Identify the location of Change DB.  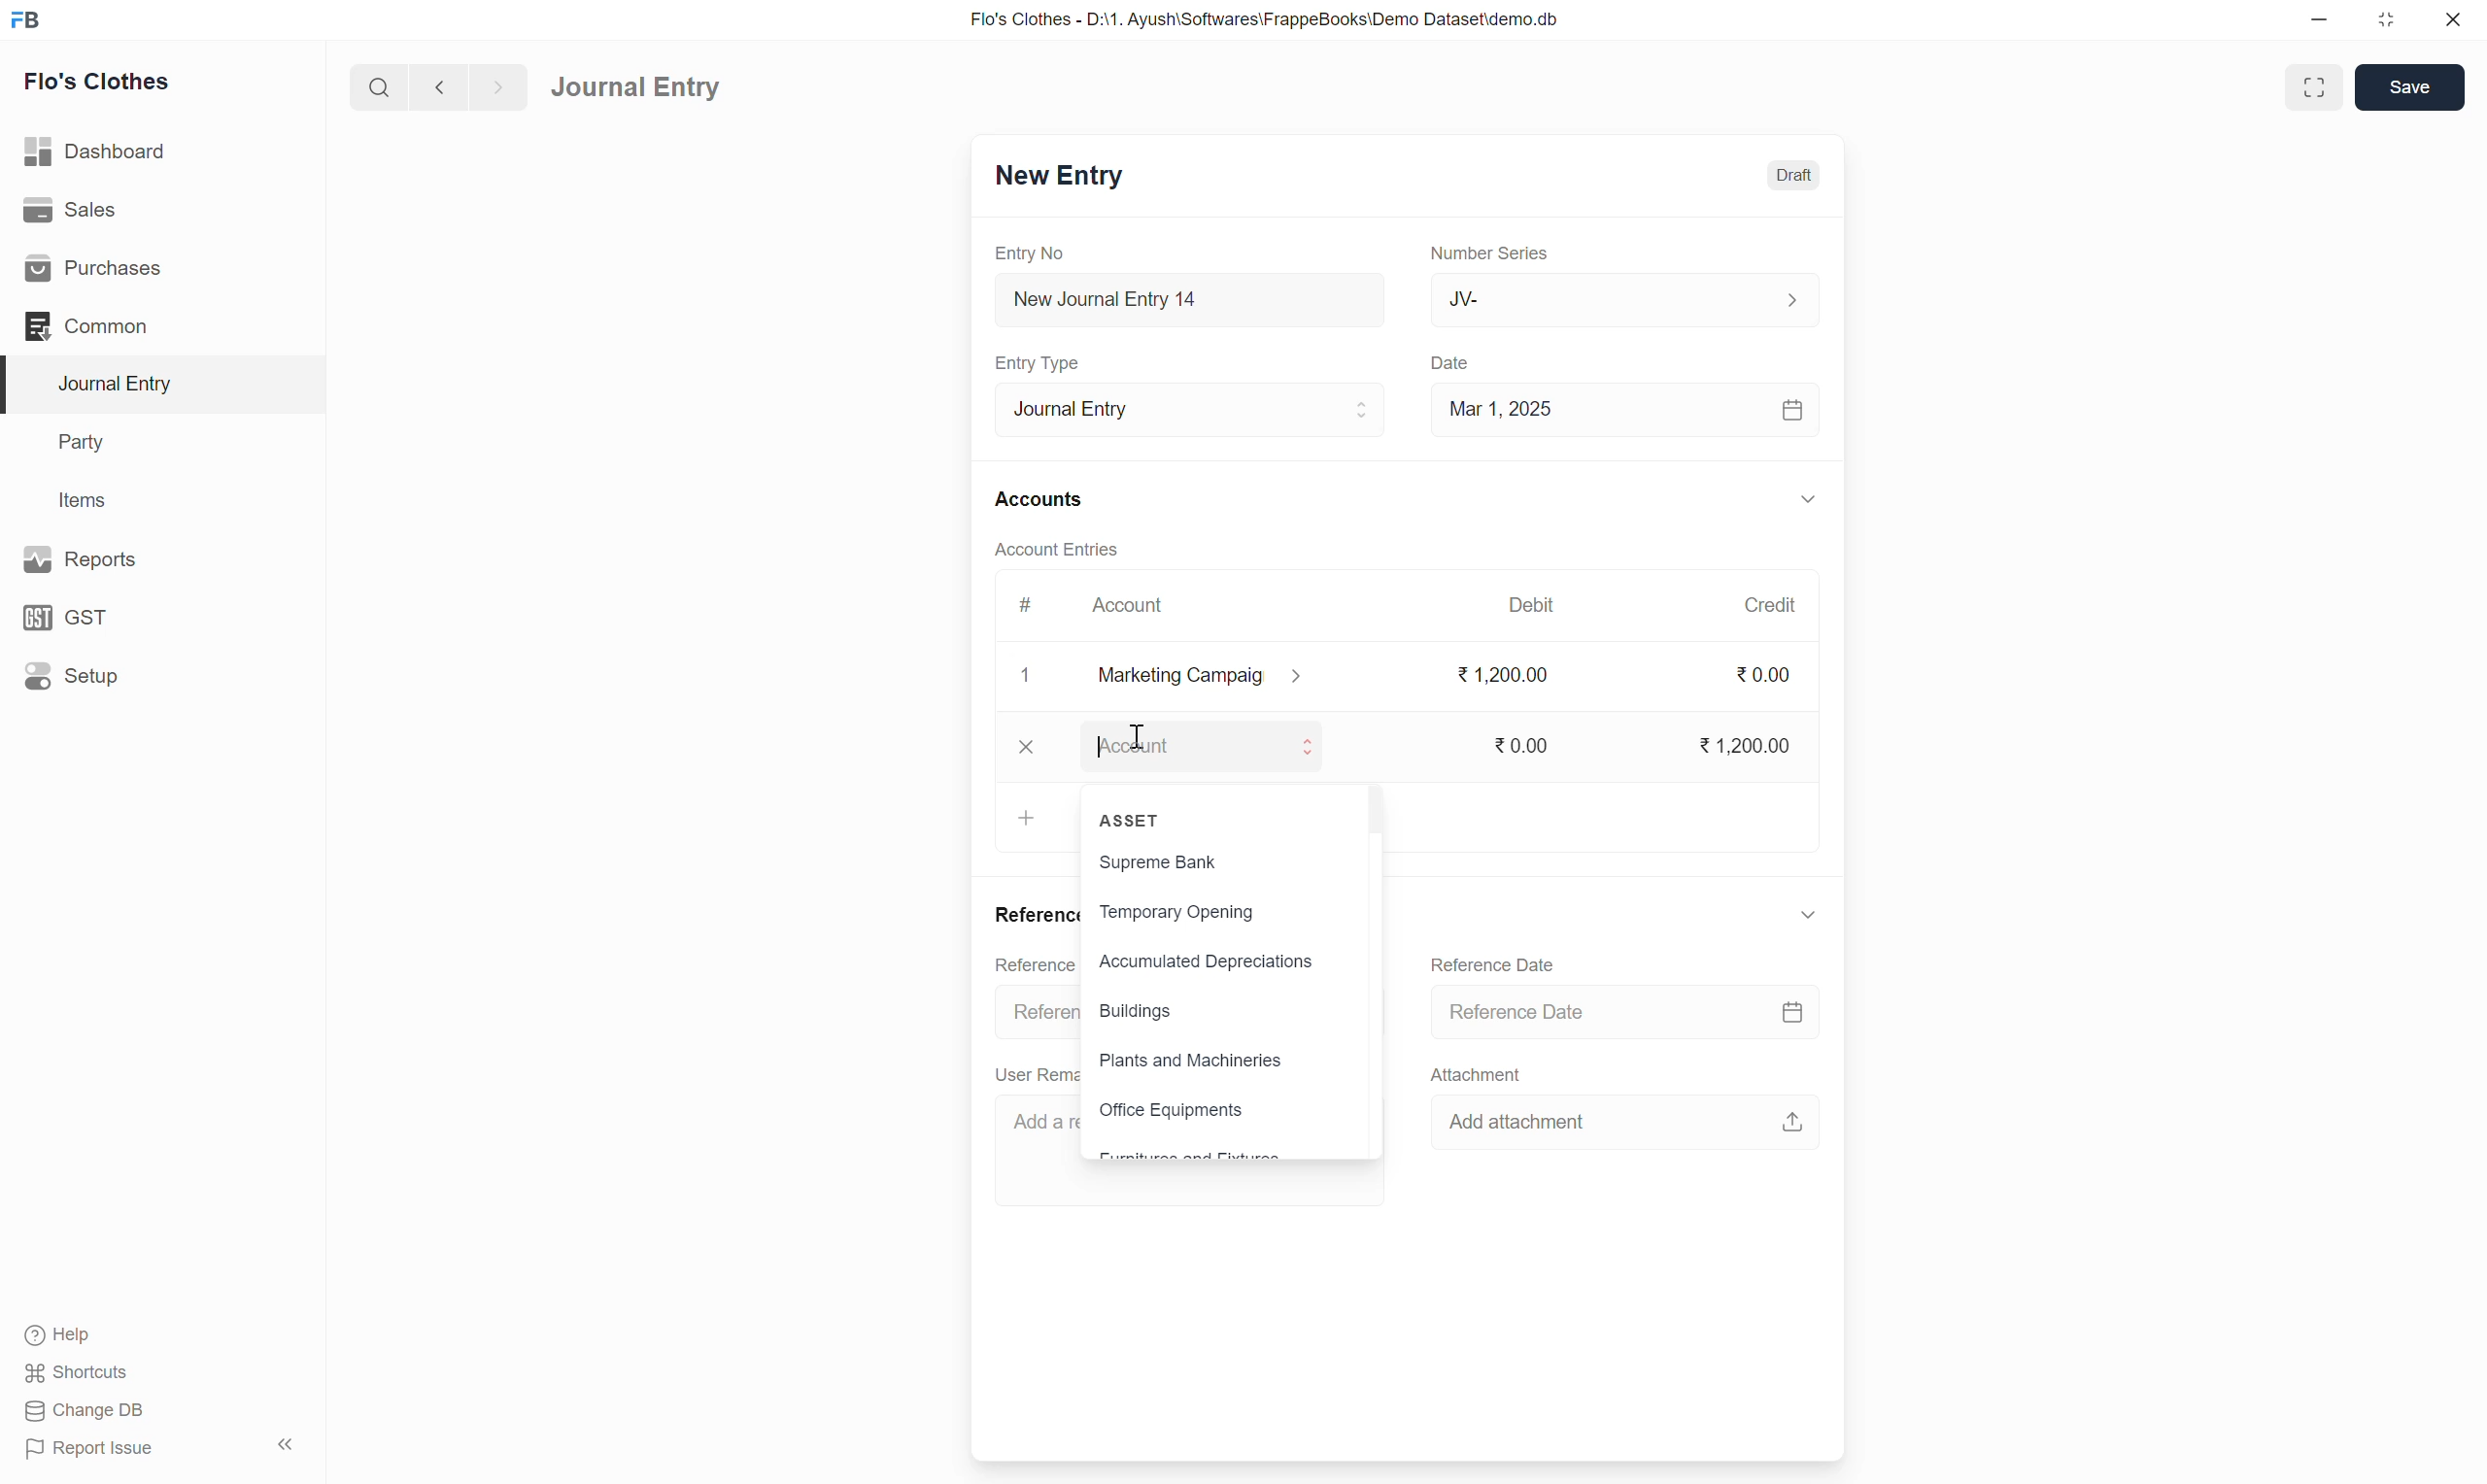
(84, 1410).